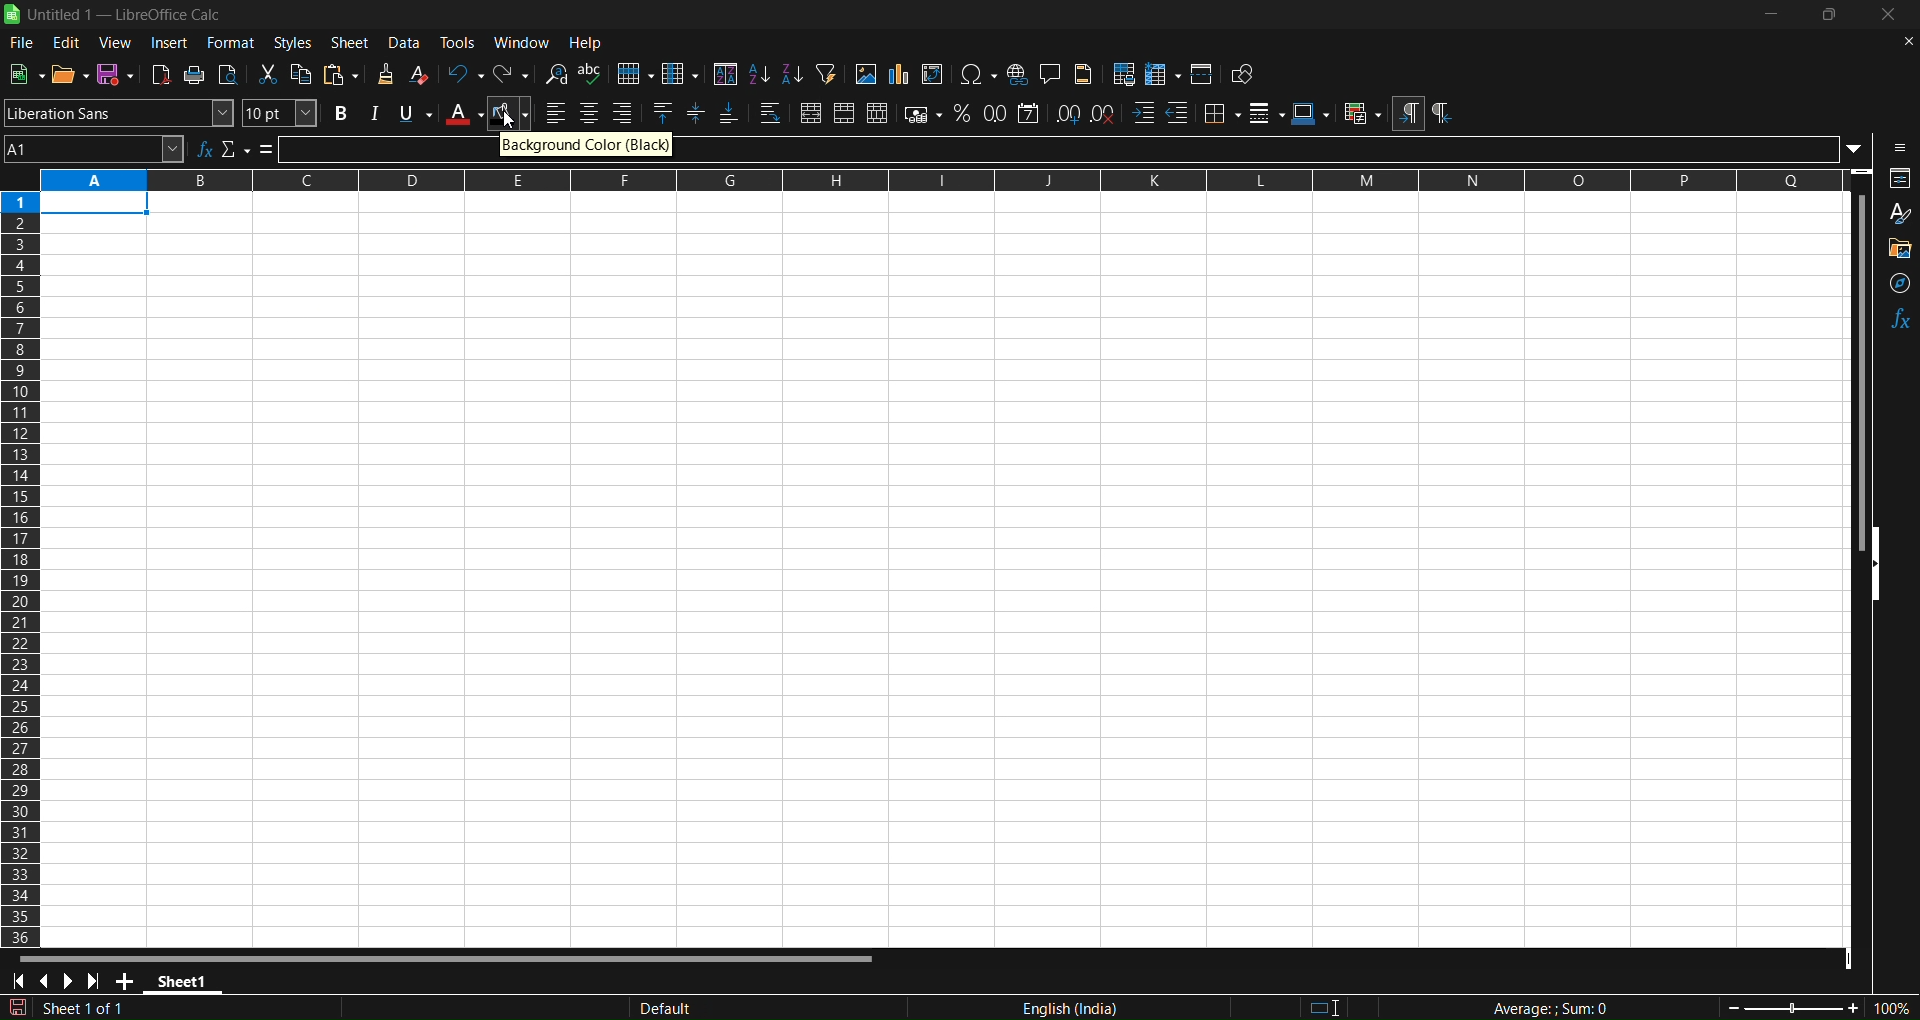 The height and width of the screenshot is (1020, 1920). Describe the element at coordinates (932, 72) in the screenshot. I see `insert or edit piovt table` at that location.